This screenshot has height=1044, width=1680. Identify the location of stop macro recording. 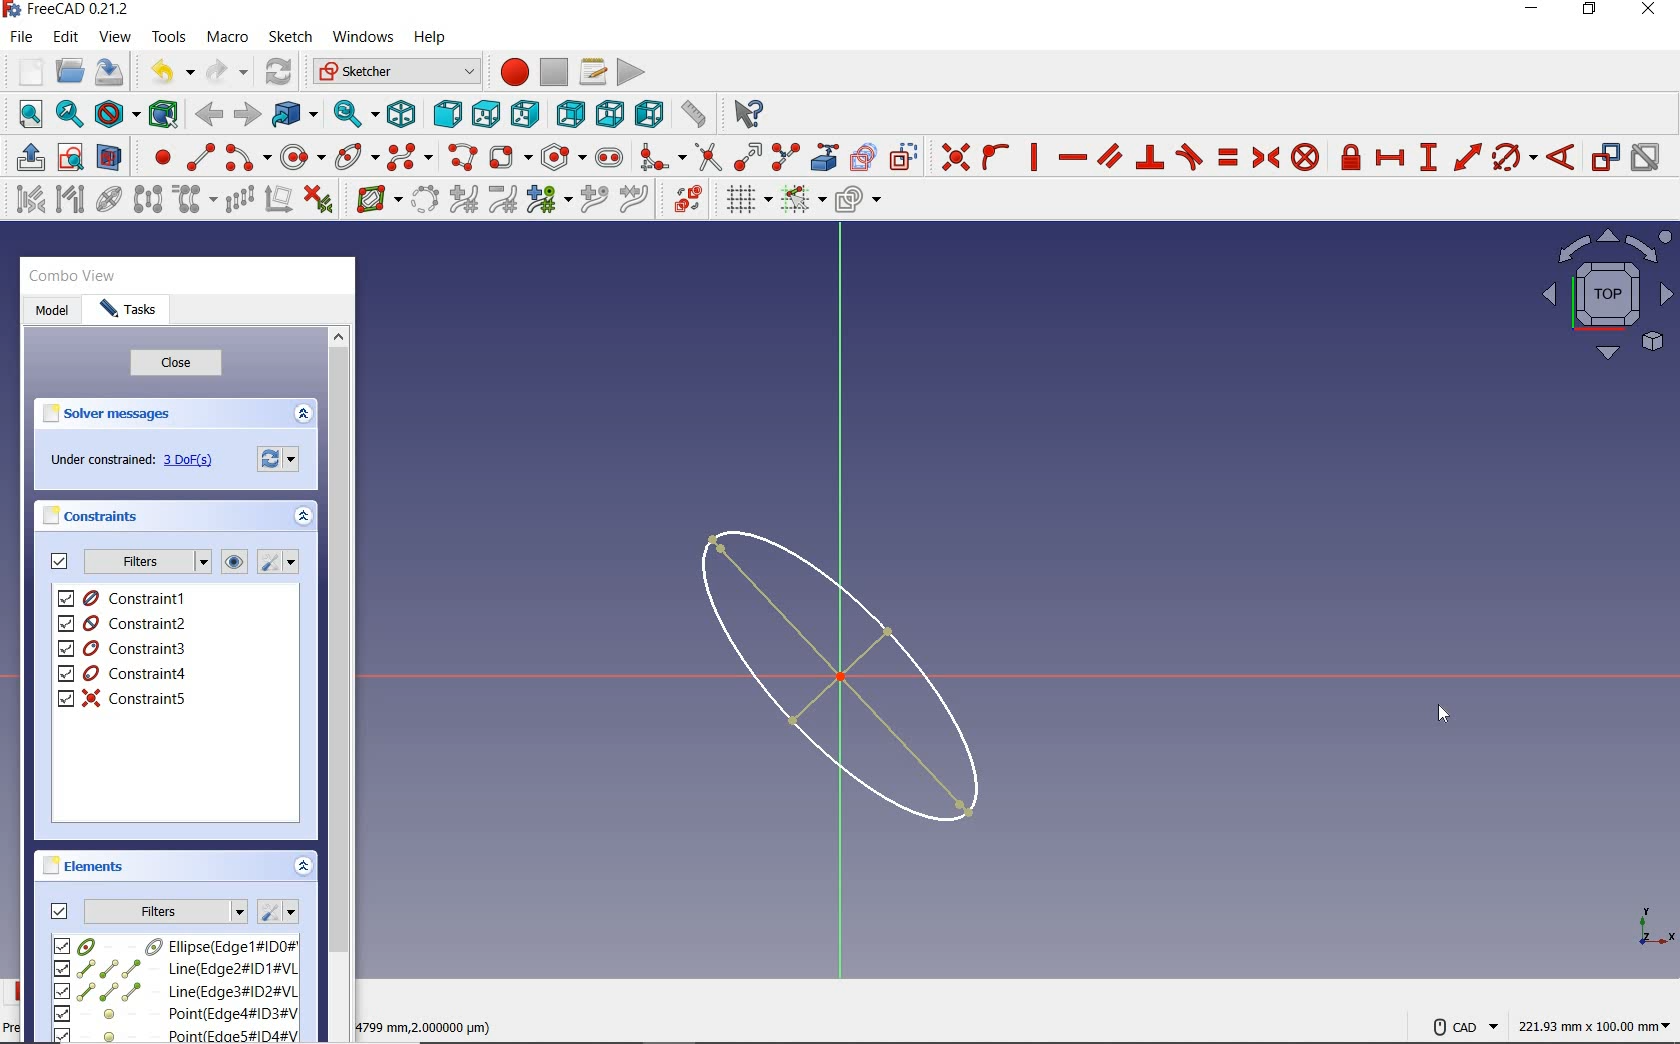
(555, 71).